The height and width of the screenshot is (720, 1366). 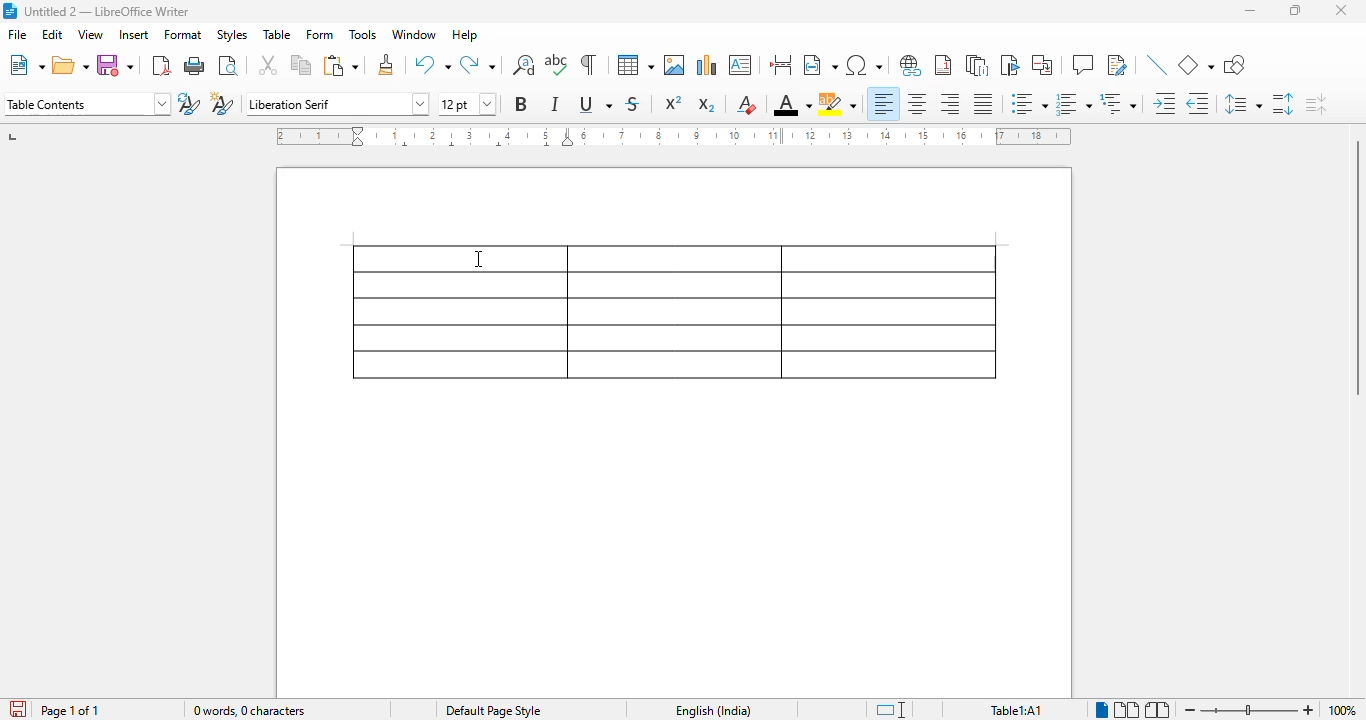 What do you see at coordinates (747, 104) in the screenshot?
I see `clear direct formatting` at bounding box center [747, 104].